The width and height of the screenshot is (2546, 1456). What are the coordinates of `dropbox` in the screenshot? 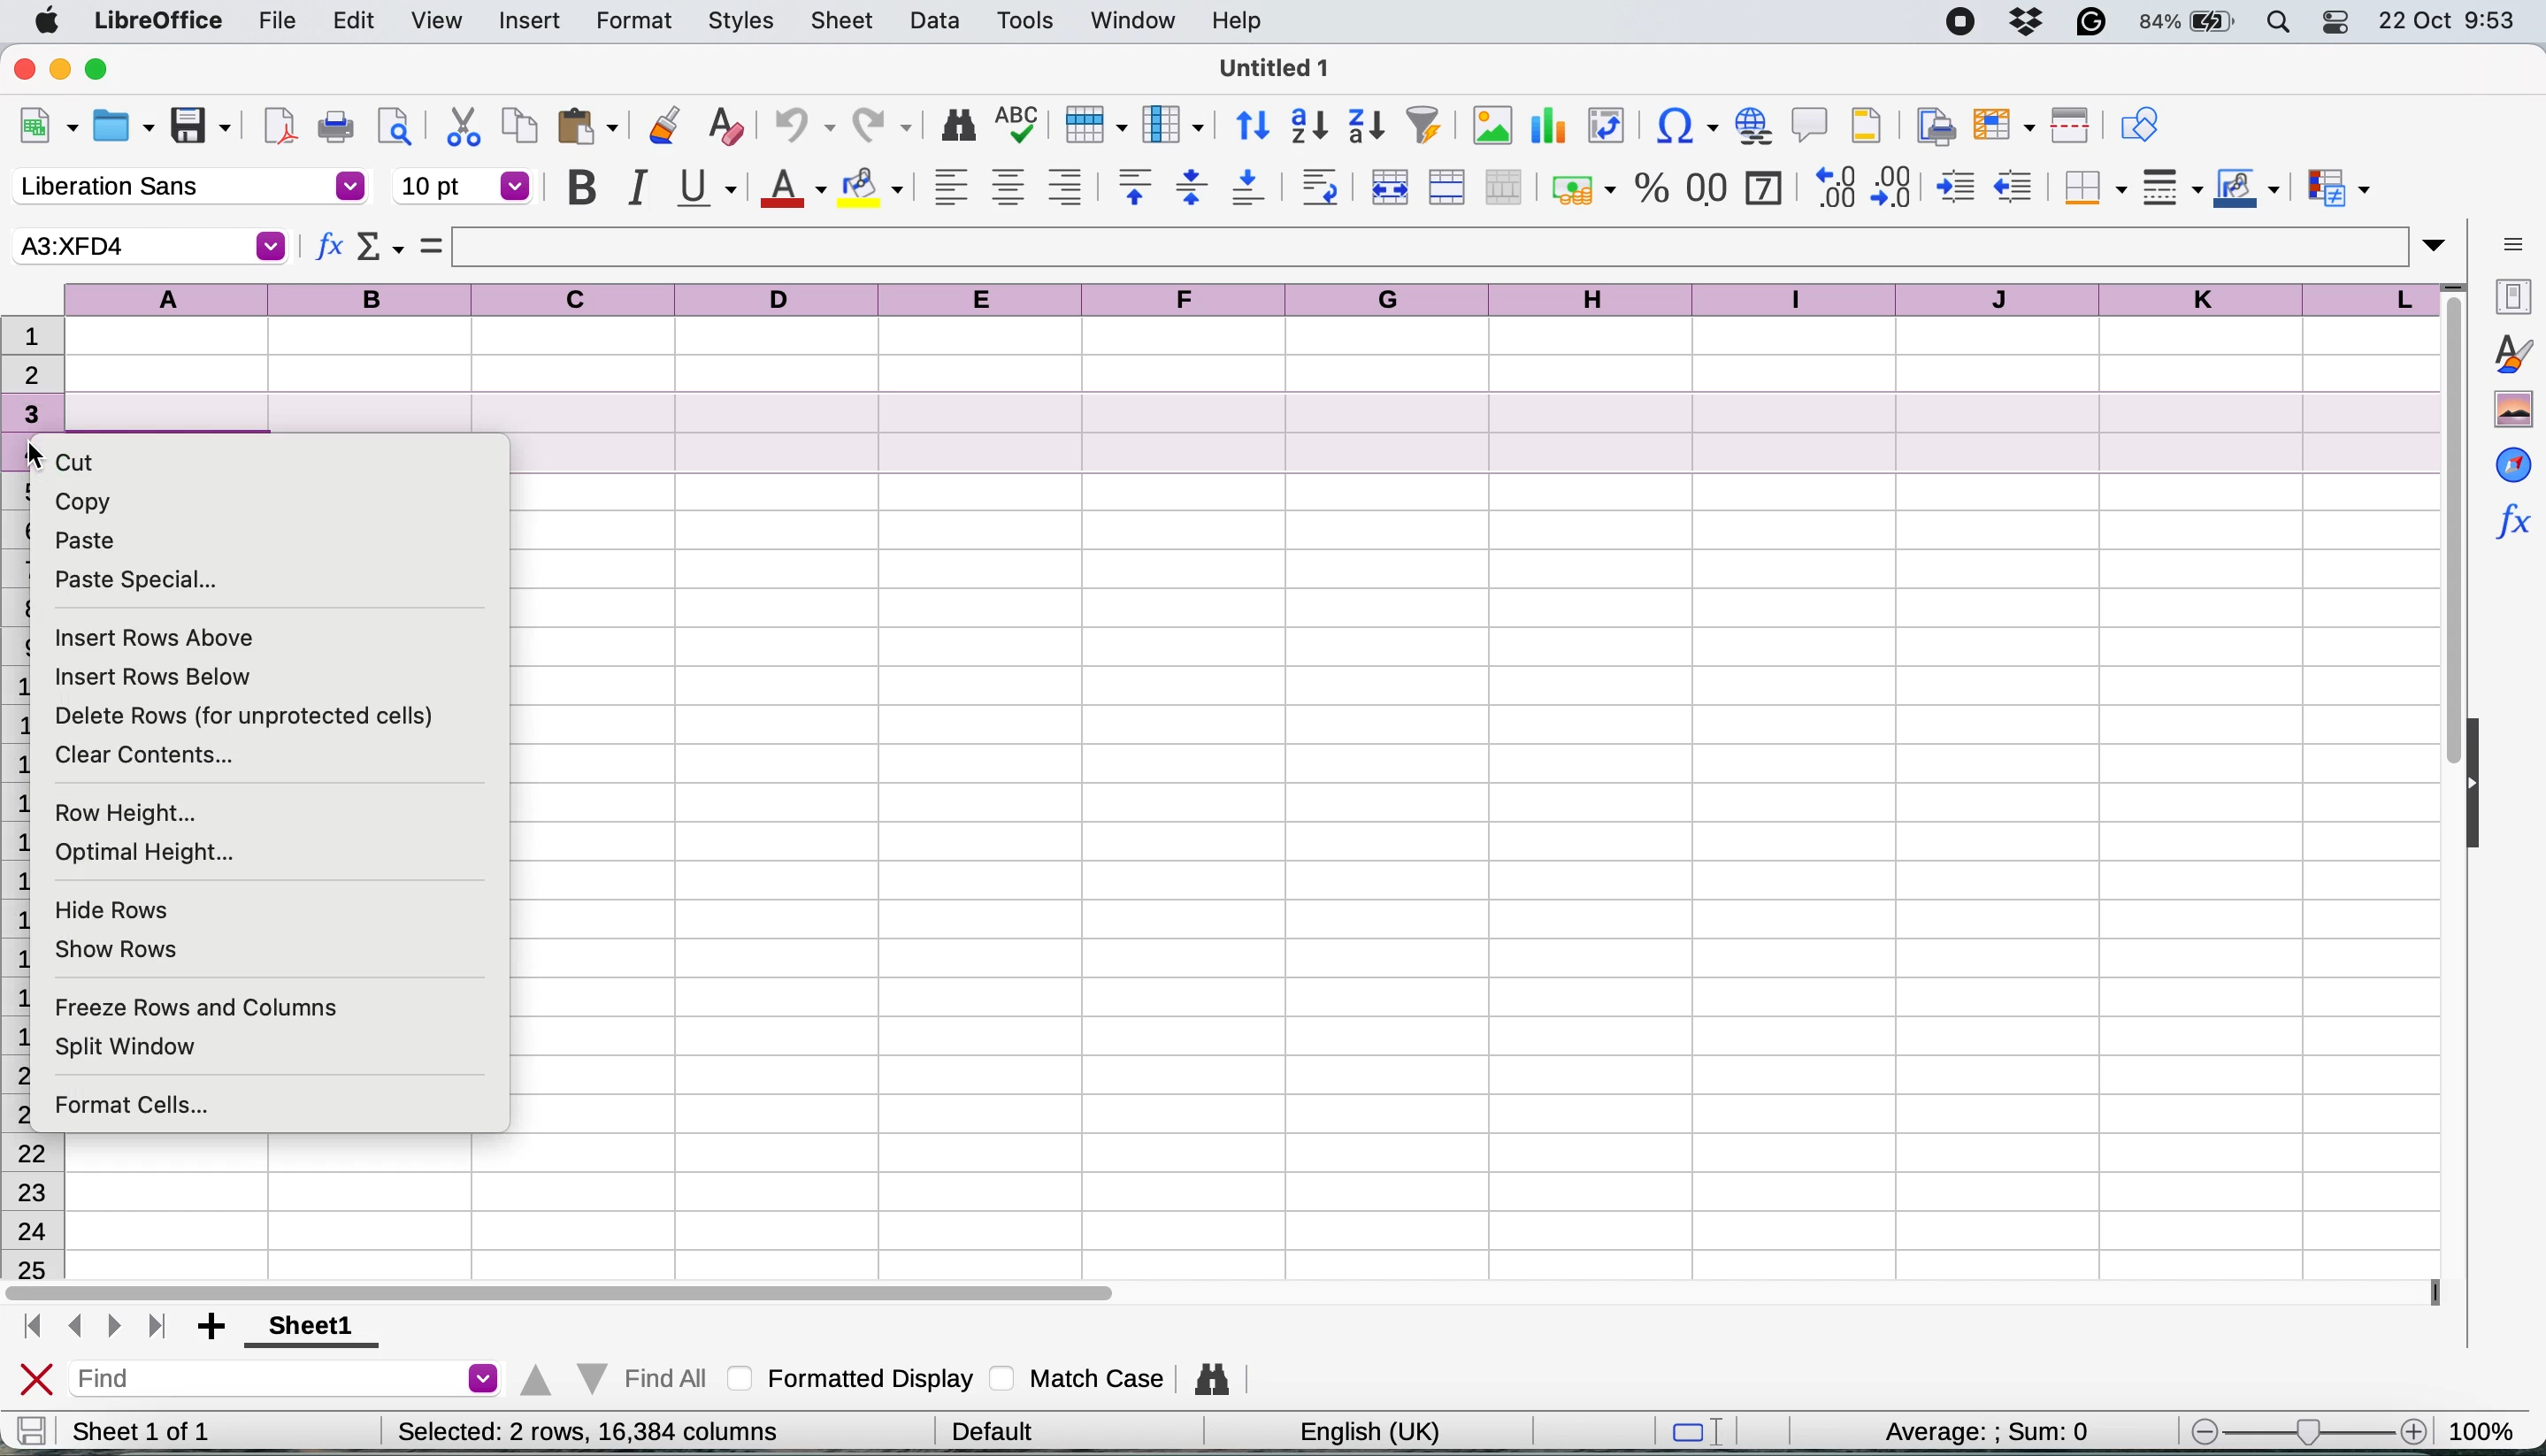 It's located at (2033, 21).